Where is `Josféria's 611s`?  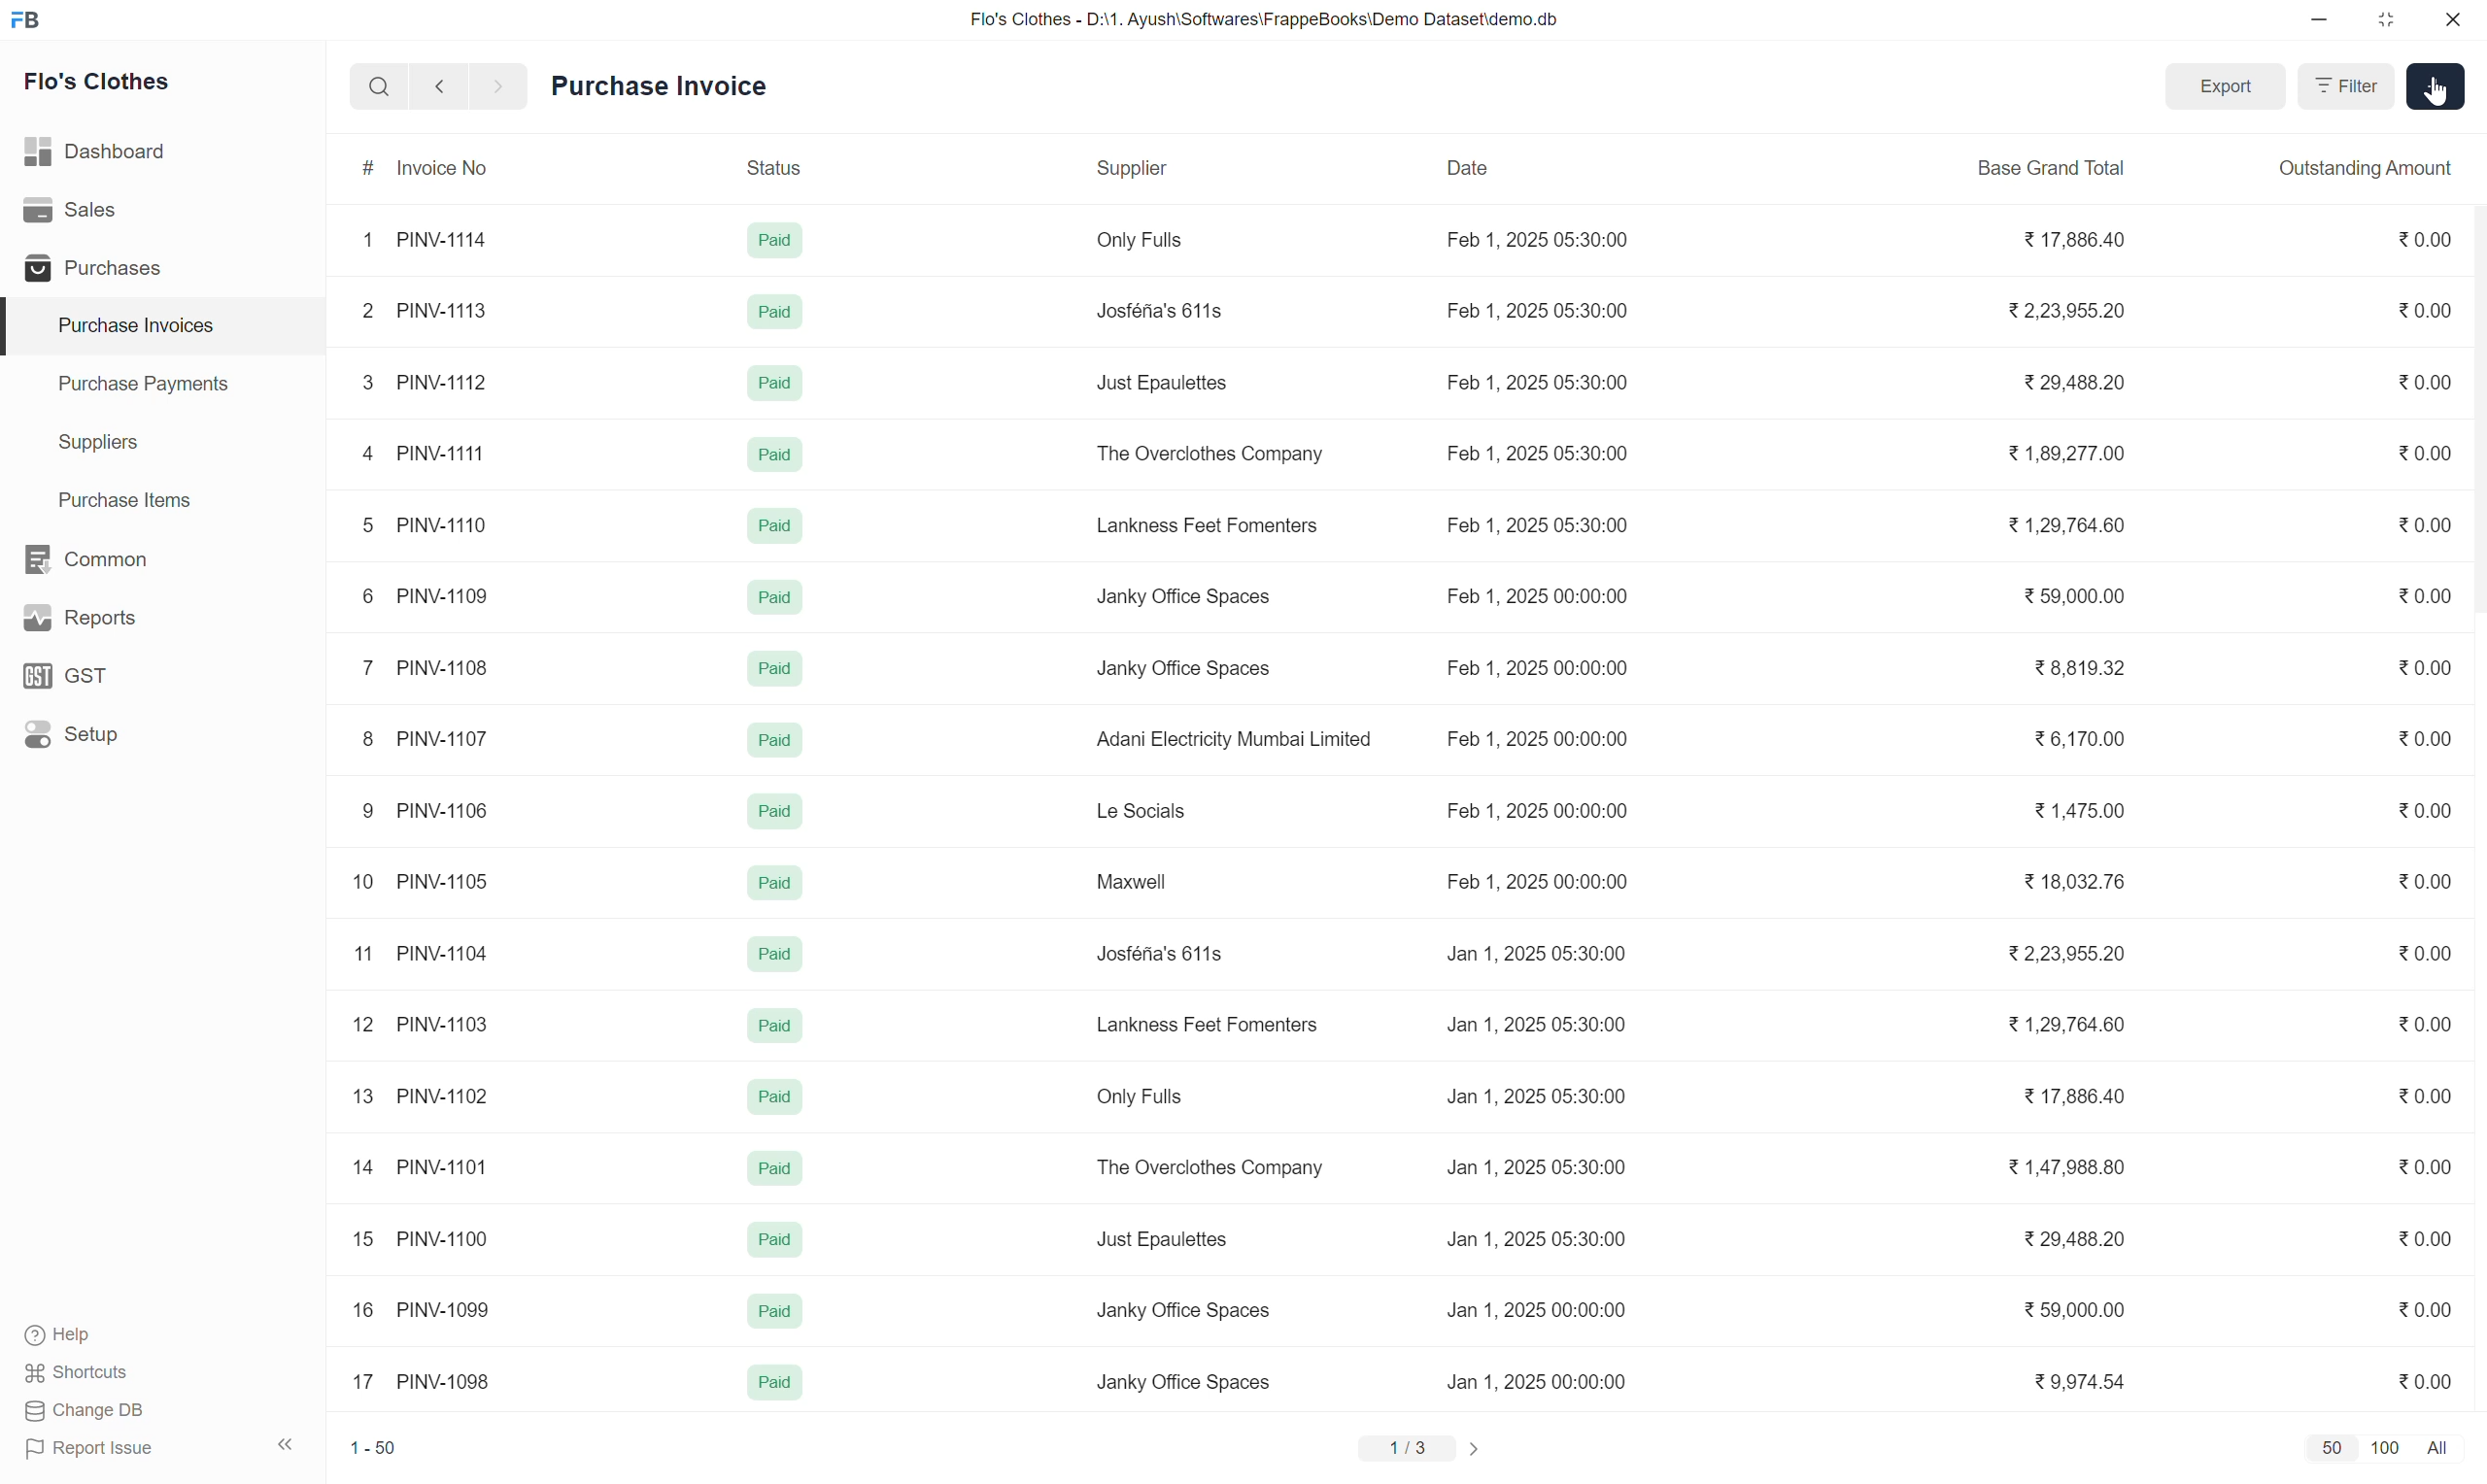 Josféria's 611s is located at coordinates (1159, 953).